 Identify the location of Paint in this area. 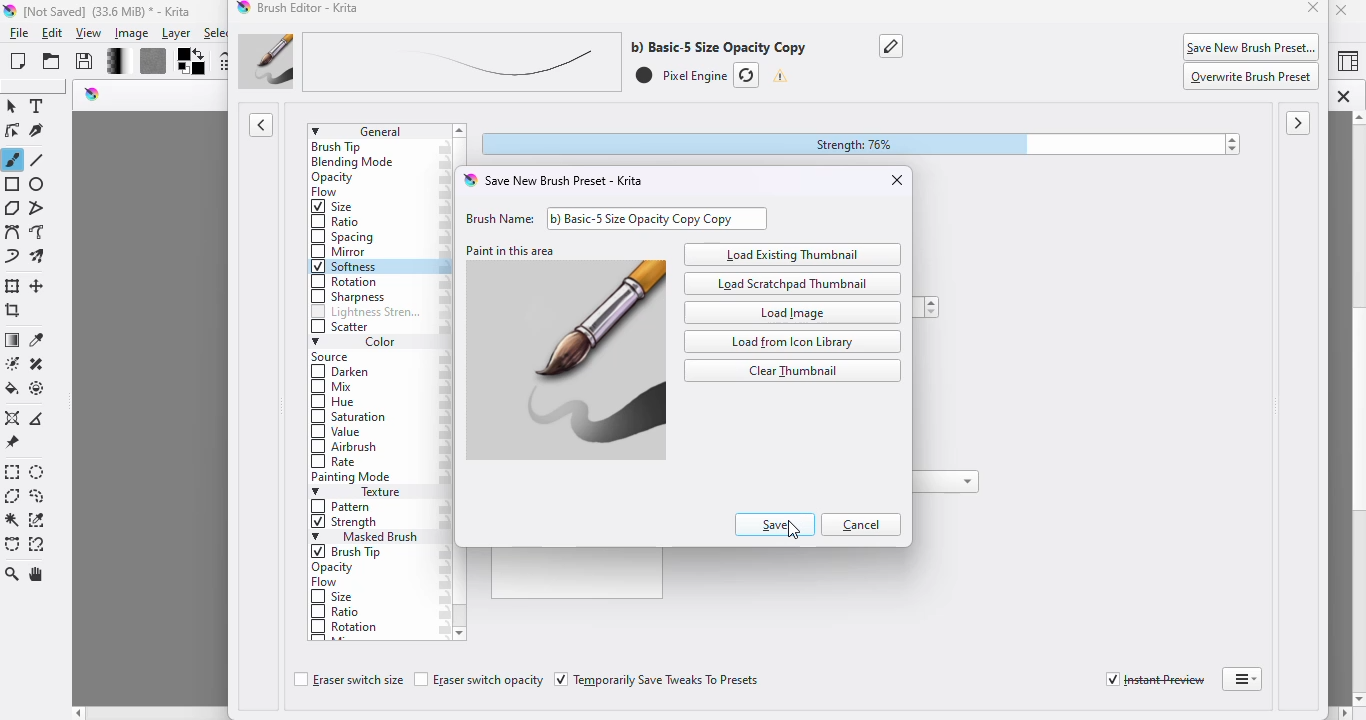
(511, 250).